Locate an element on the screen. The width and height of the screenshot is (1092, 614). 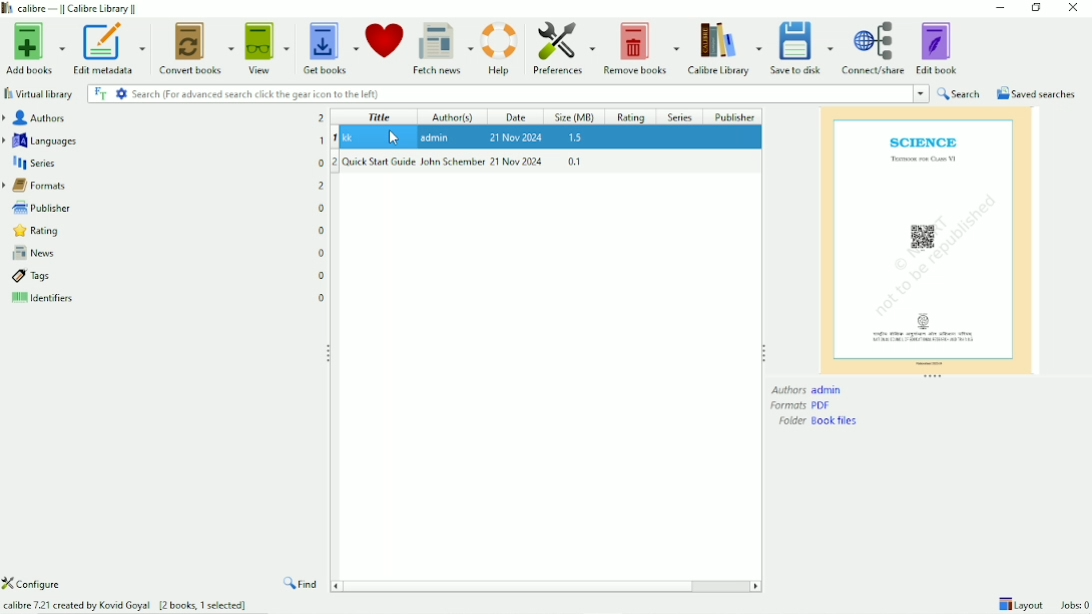
Fetch news is located at coordinates (442, 49).